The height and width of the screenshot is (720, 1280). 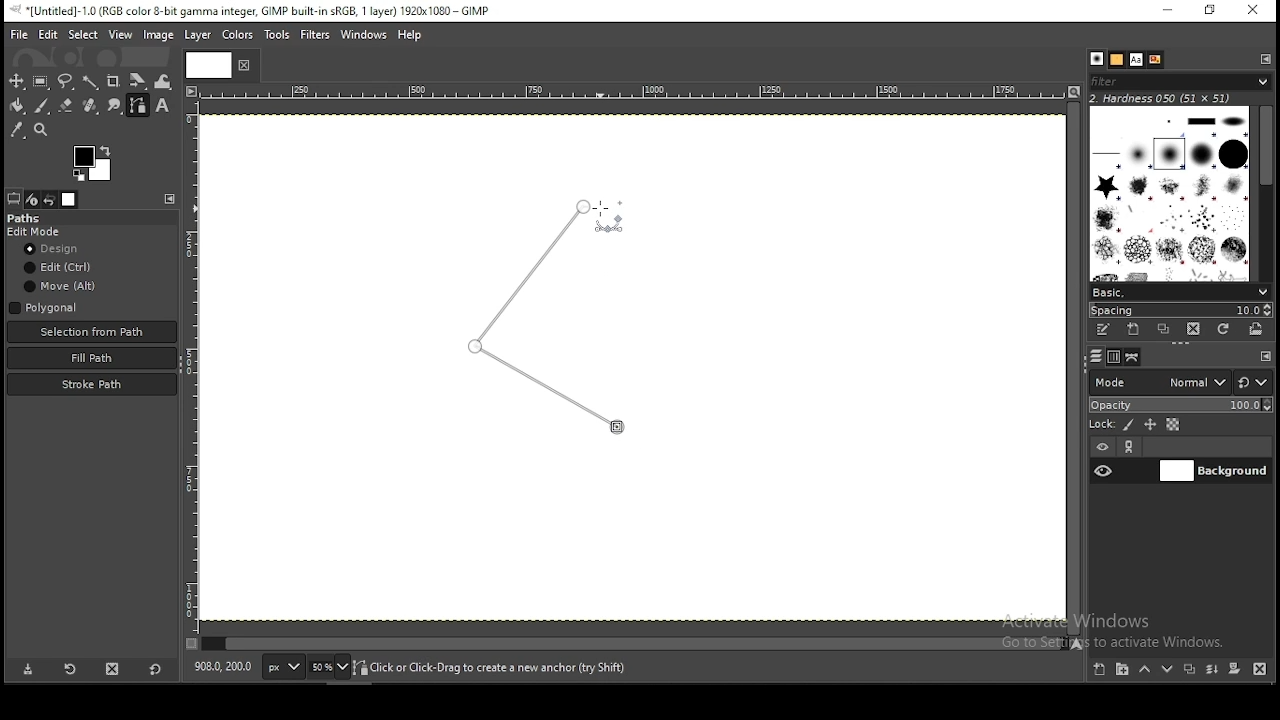 What do you see at coordinates (244, 68) in the screenshot?
I see `close` at bounding box center [244, 68].